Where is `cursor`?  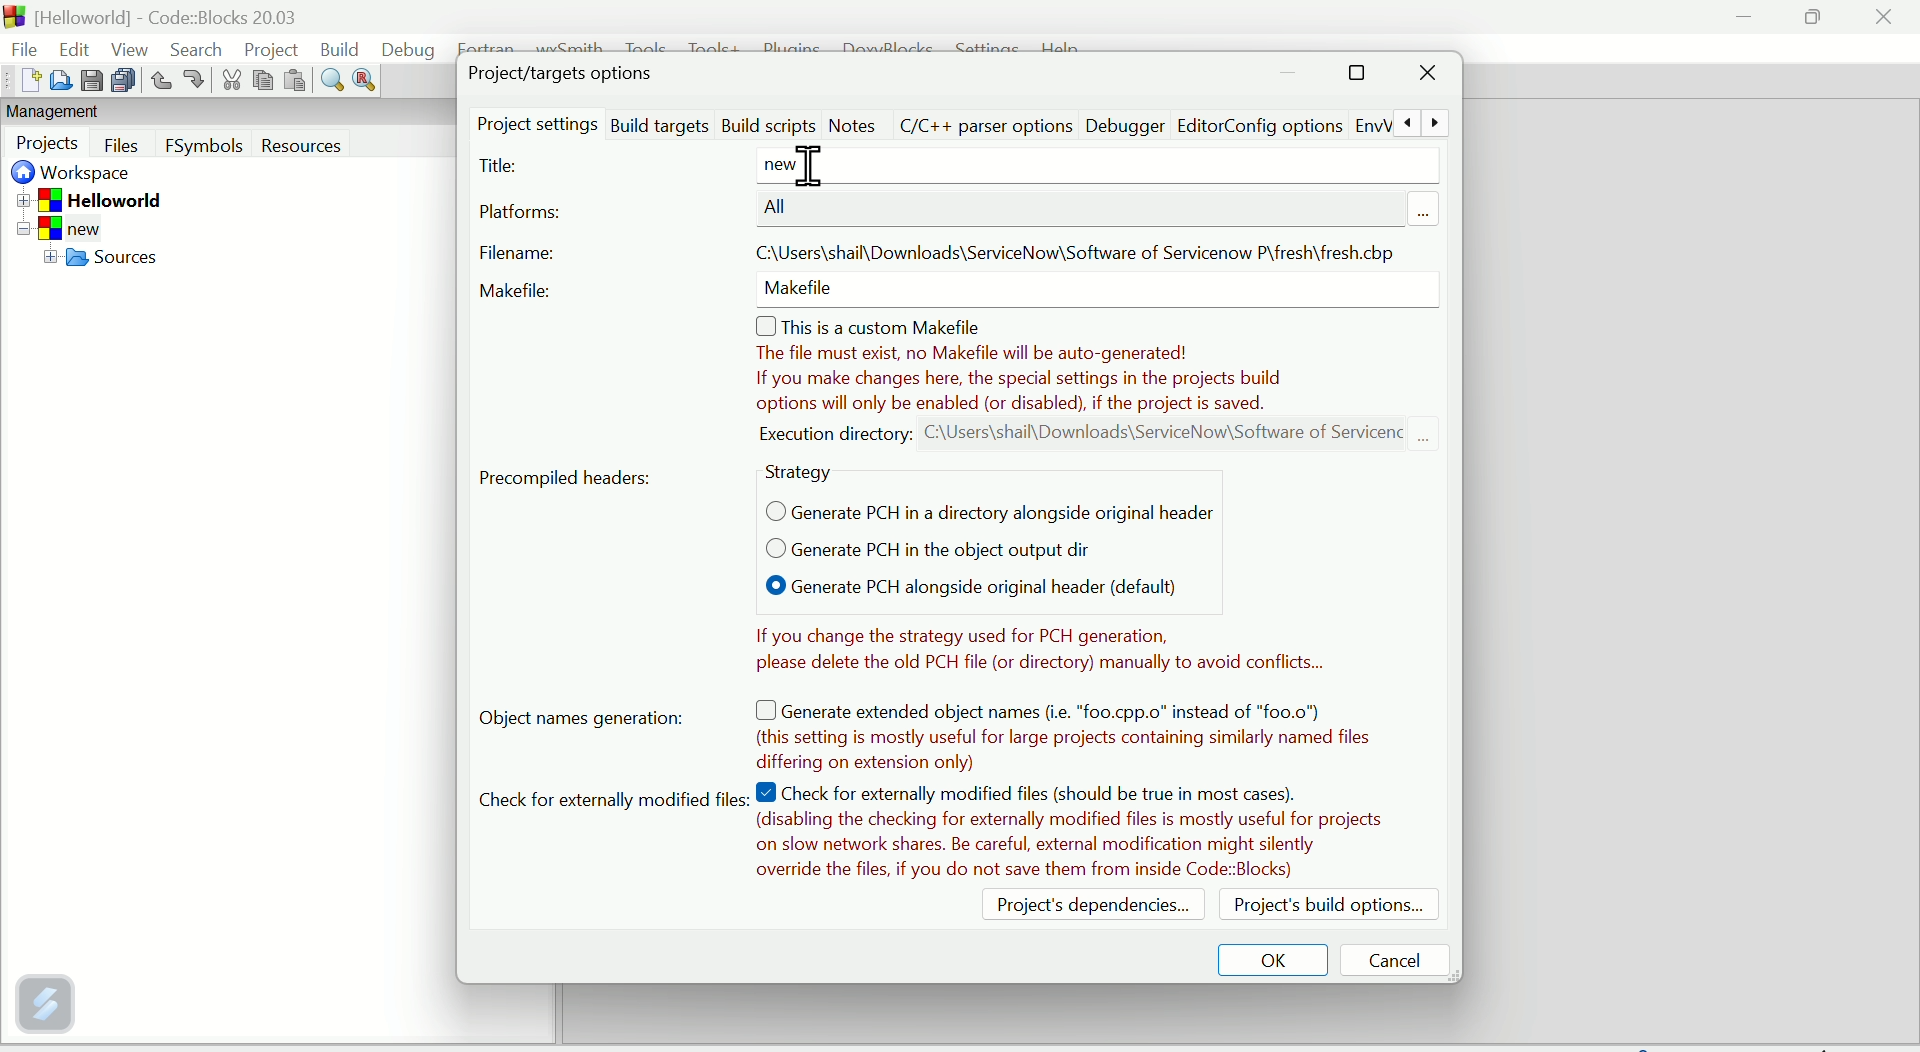 cursor is located at coordinates (815, 165).